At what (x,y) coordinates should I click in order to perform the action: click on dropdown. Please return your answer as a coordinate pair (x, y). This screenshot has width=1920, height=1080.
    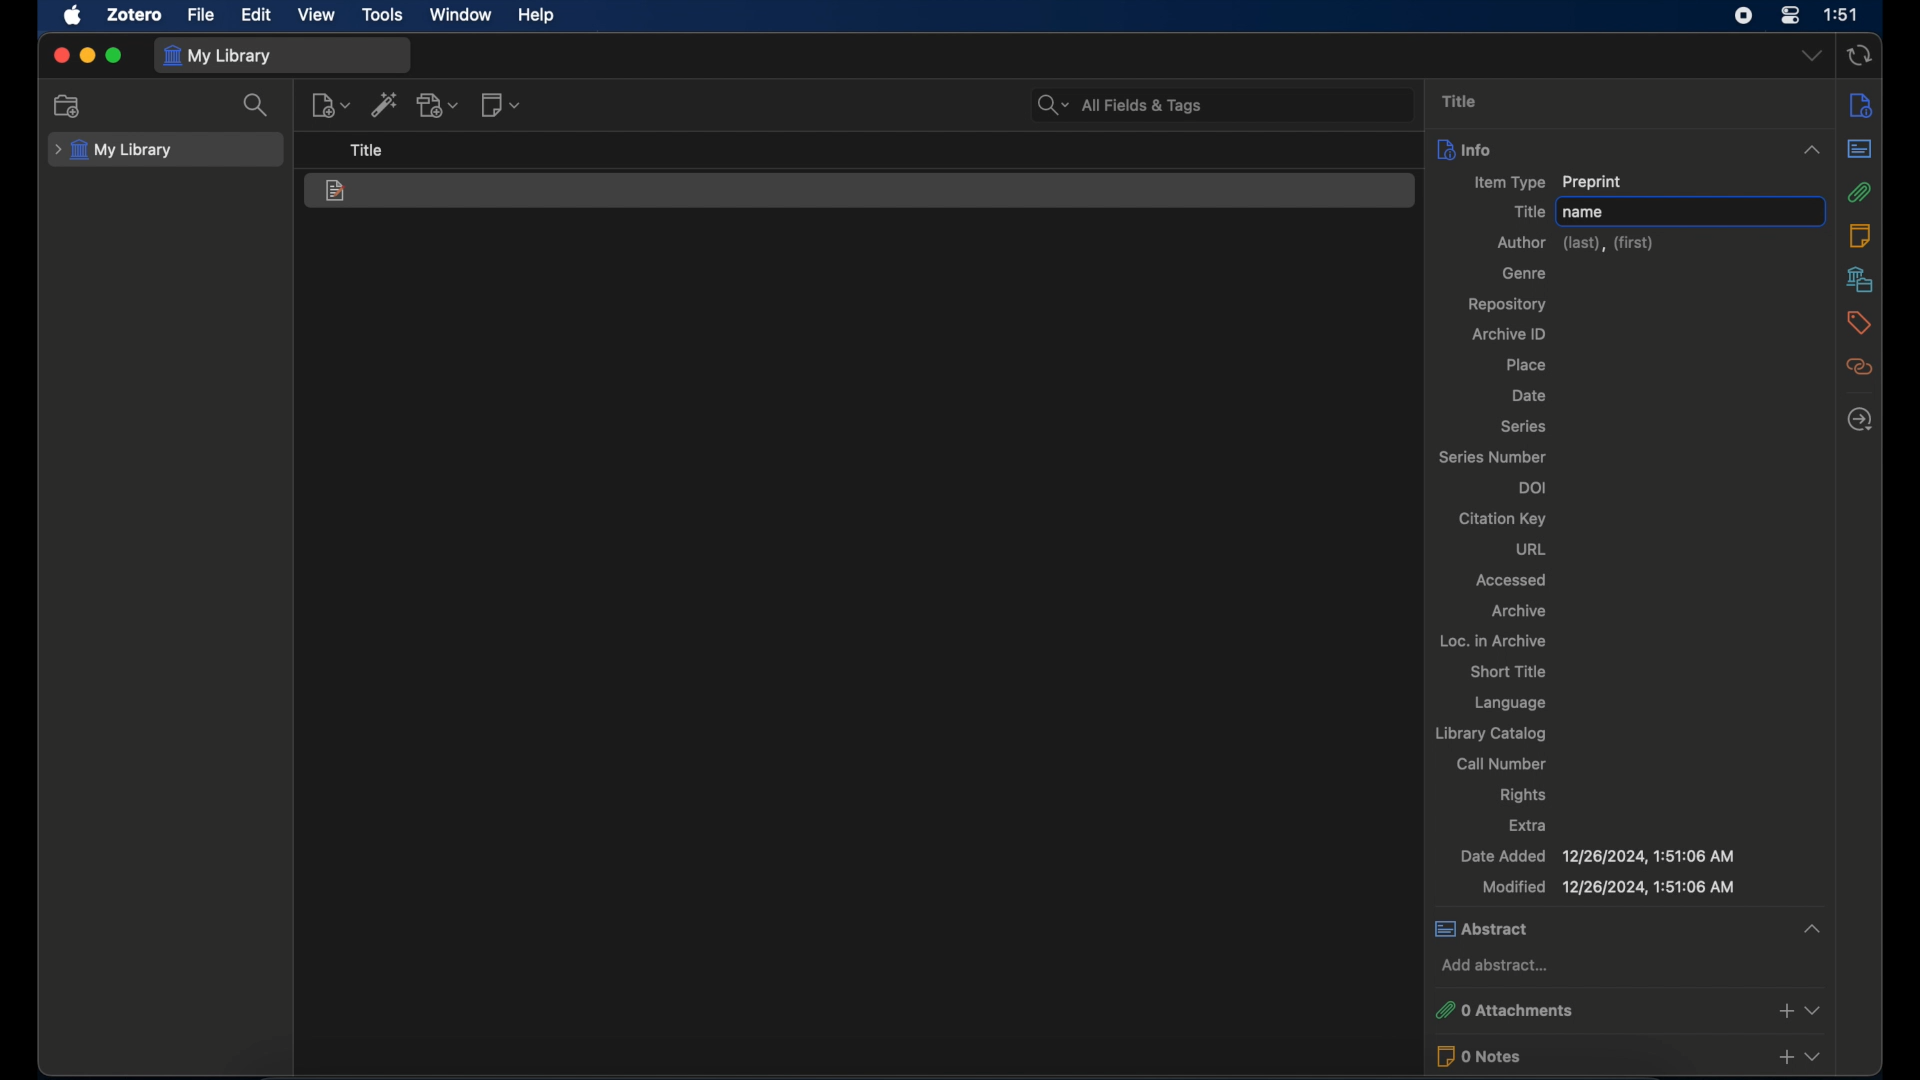
    Looking at the image, I should click on (1811, 54).